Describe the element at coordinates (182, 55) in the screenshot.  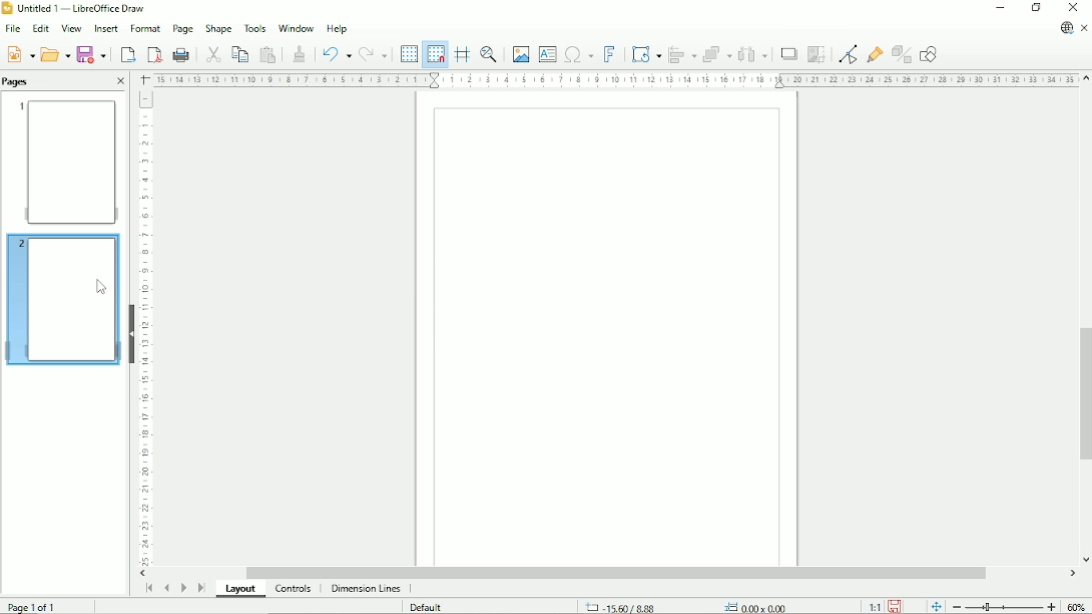
I see `Print` at that location.